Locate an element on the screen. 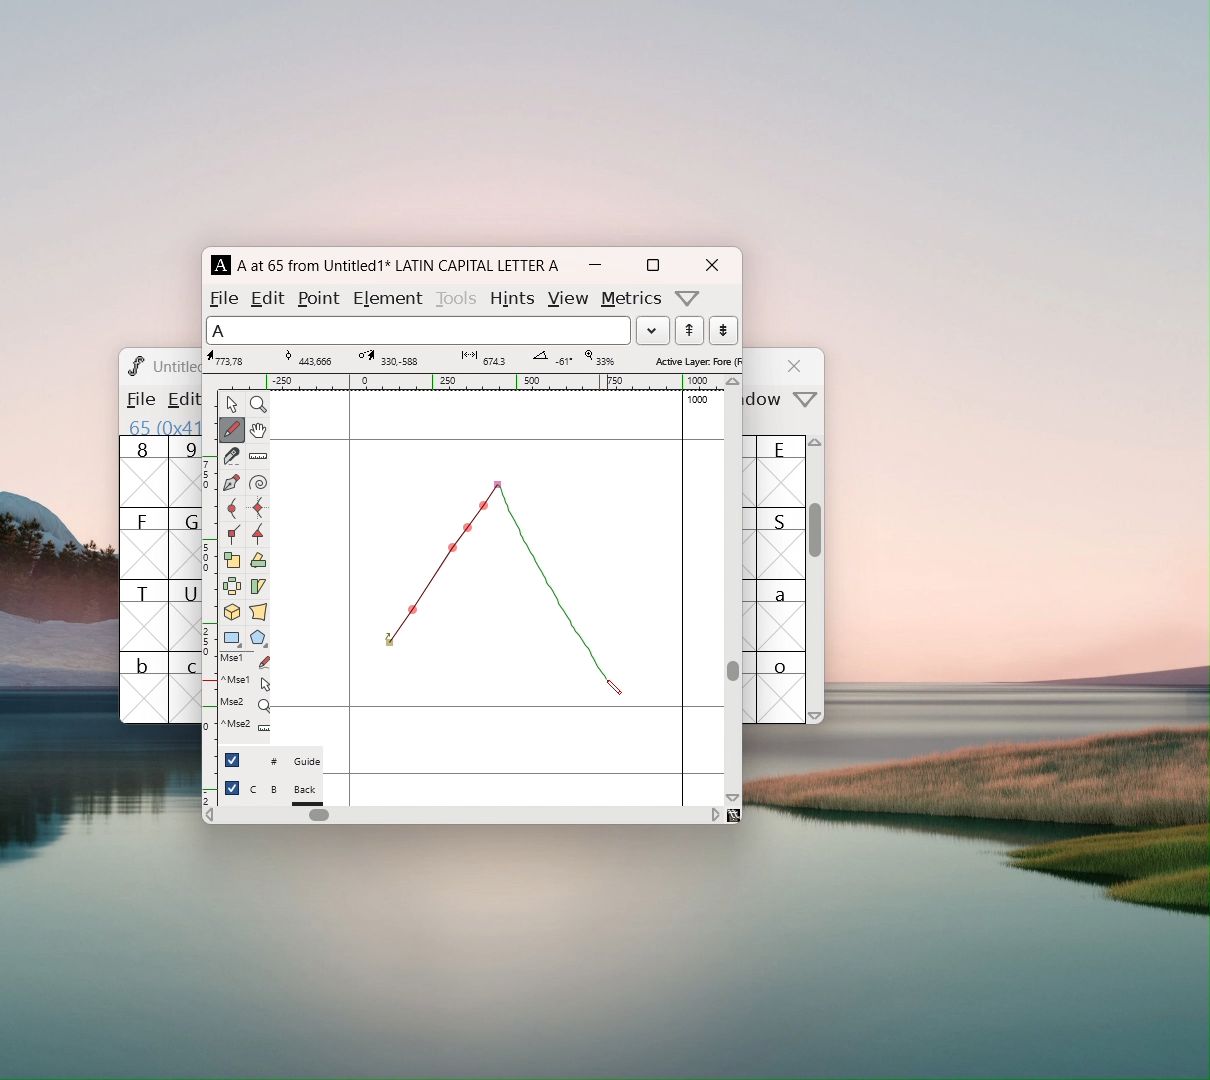  9 is located at coordinates (185, 471).